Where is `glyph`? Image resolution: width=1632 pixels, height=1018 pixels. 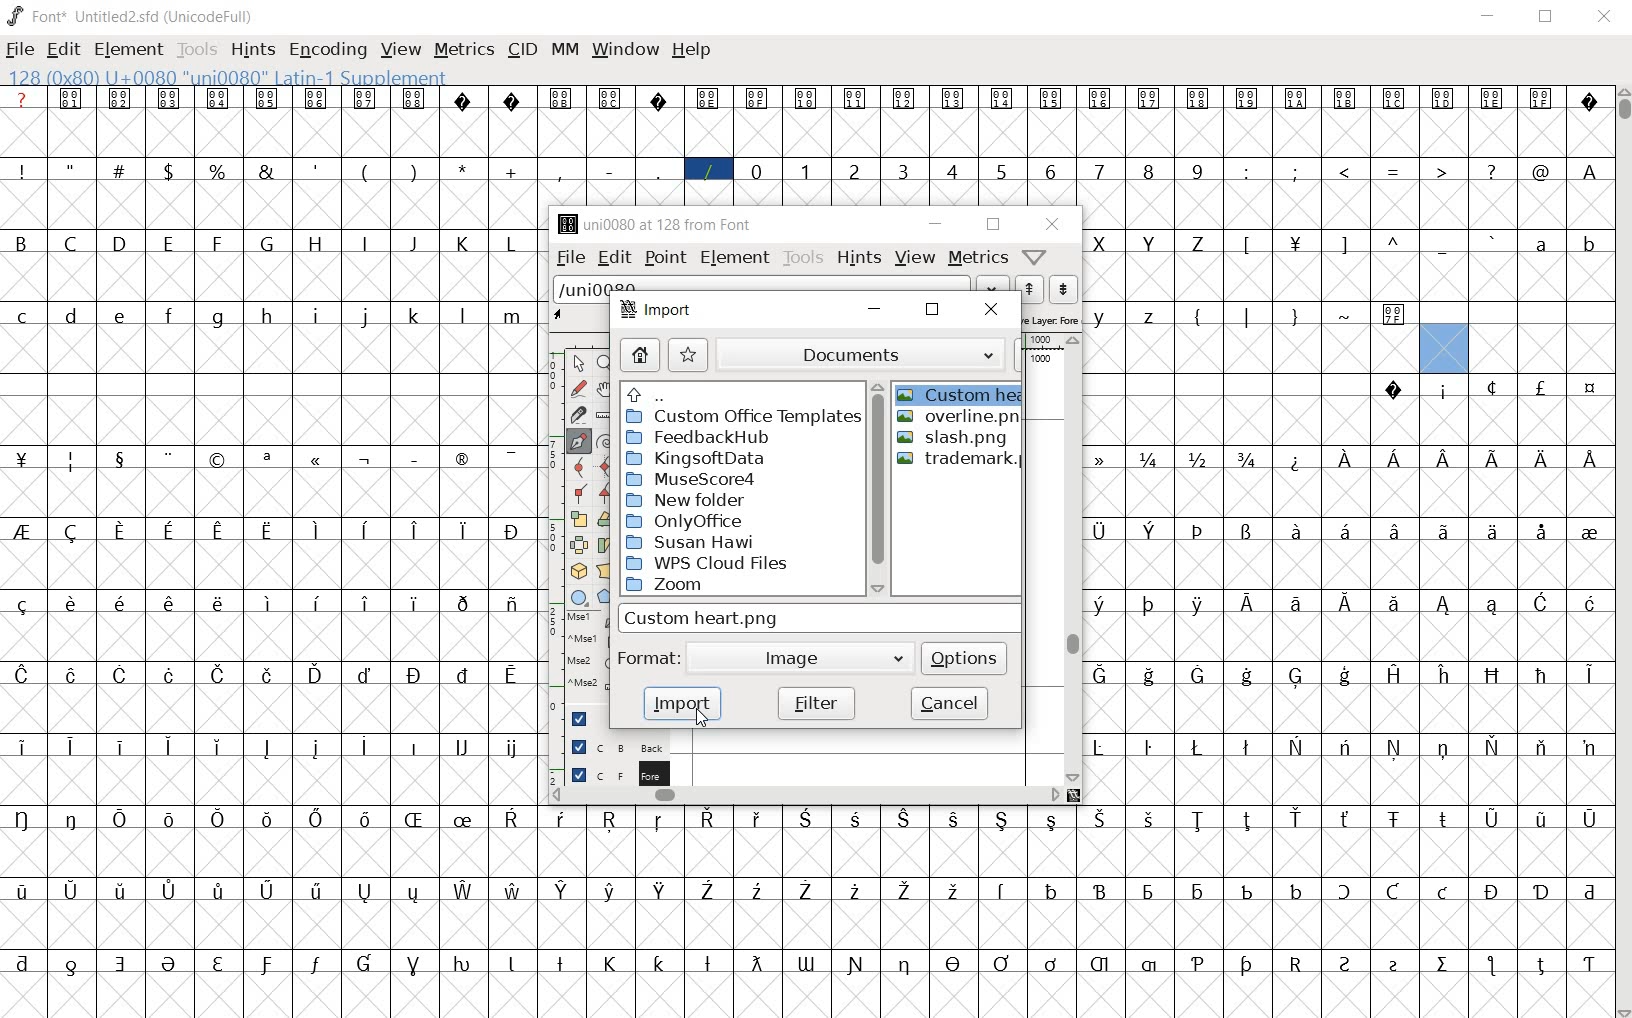
glyph is located at coordinates (266, 748).